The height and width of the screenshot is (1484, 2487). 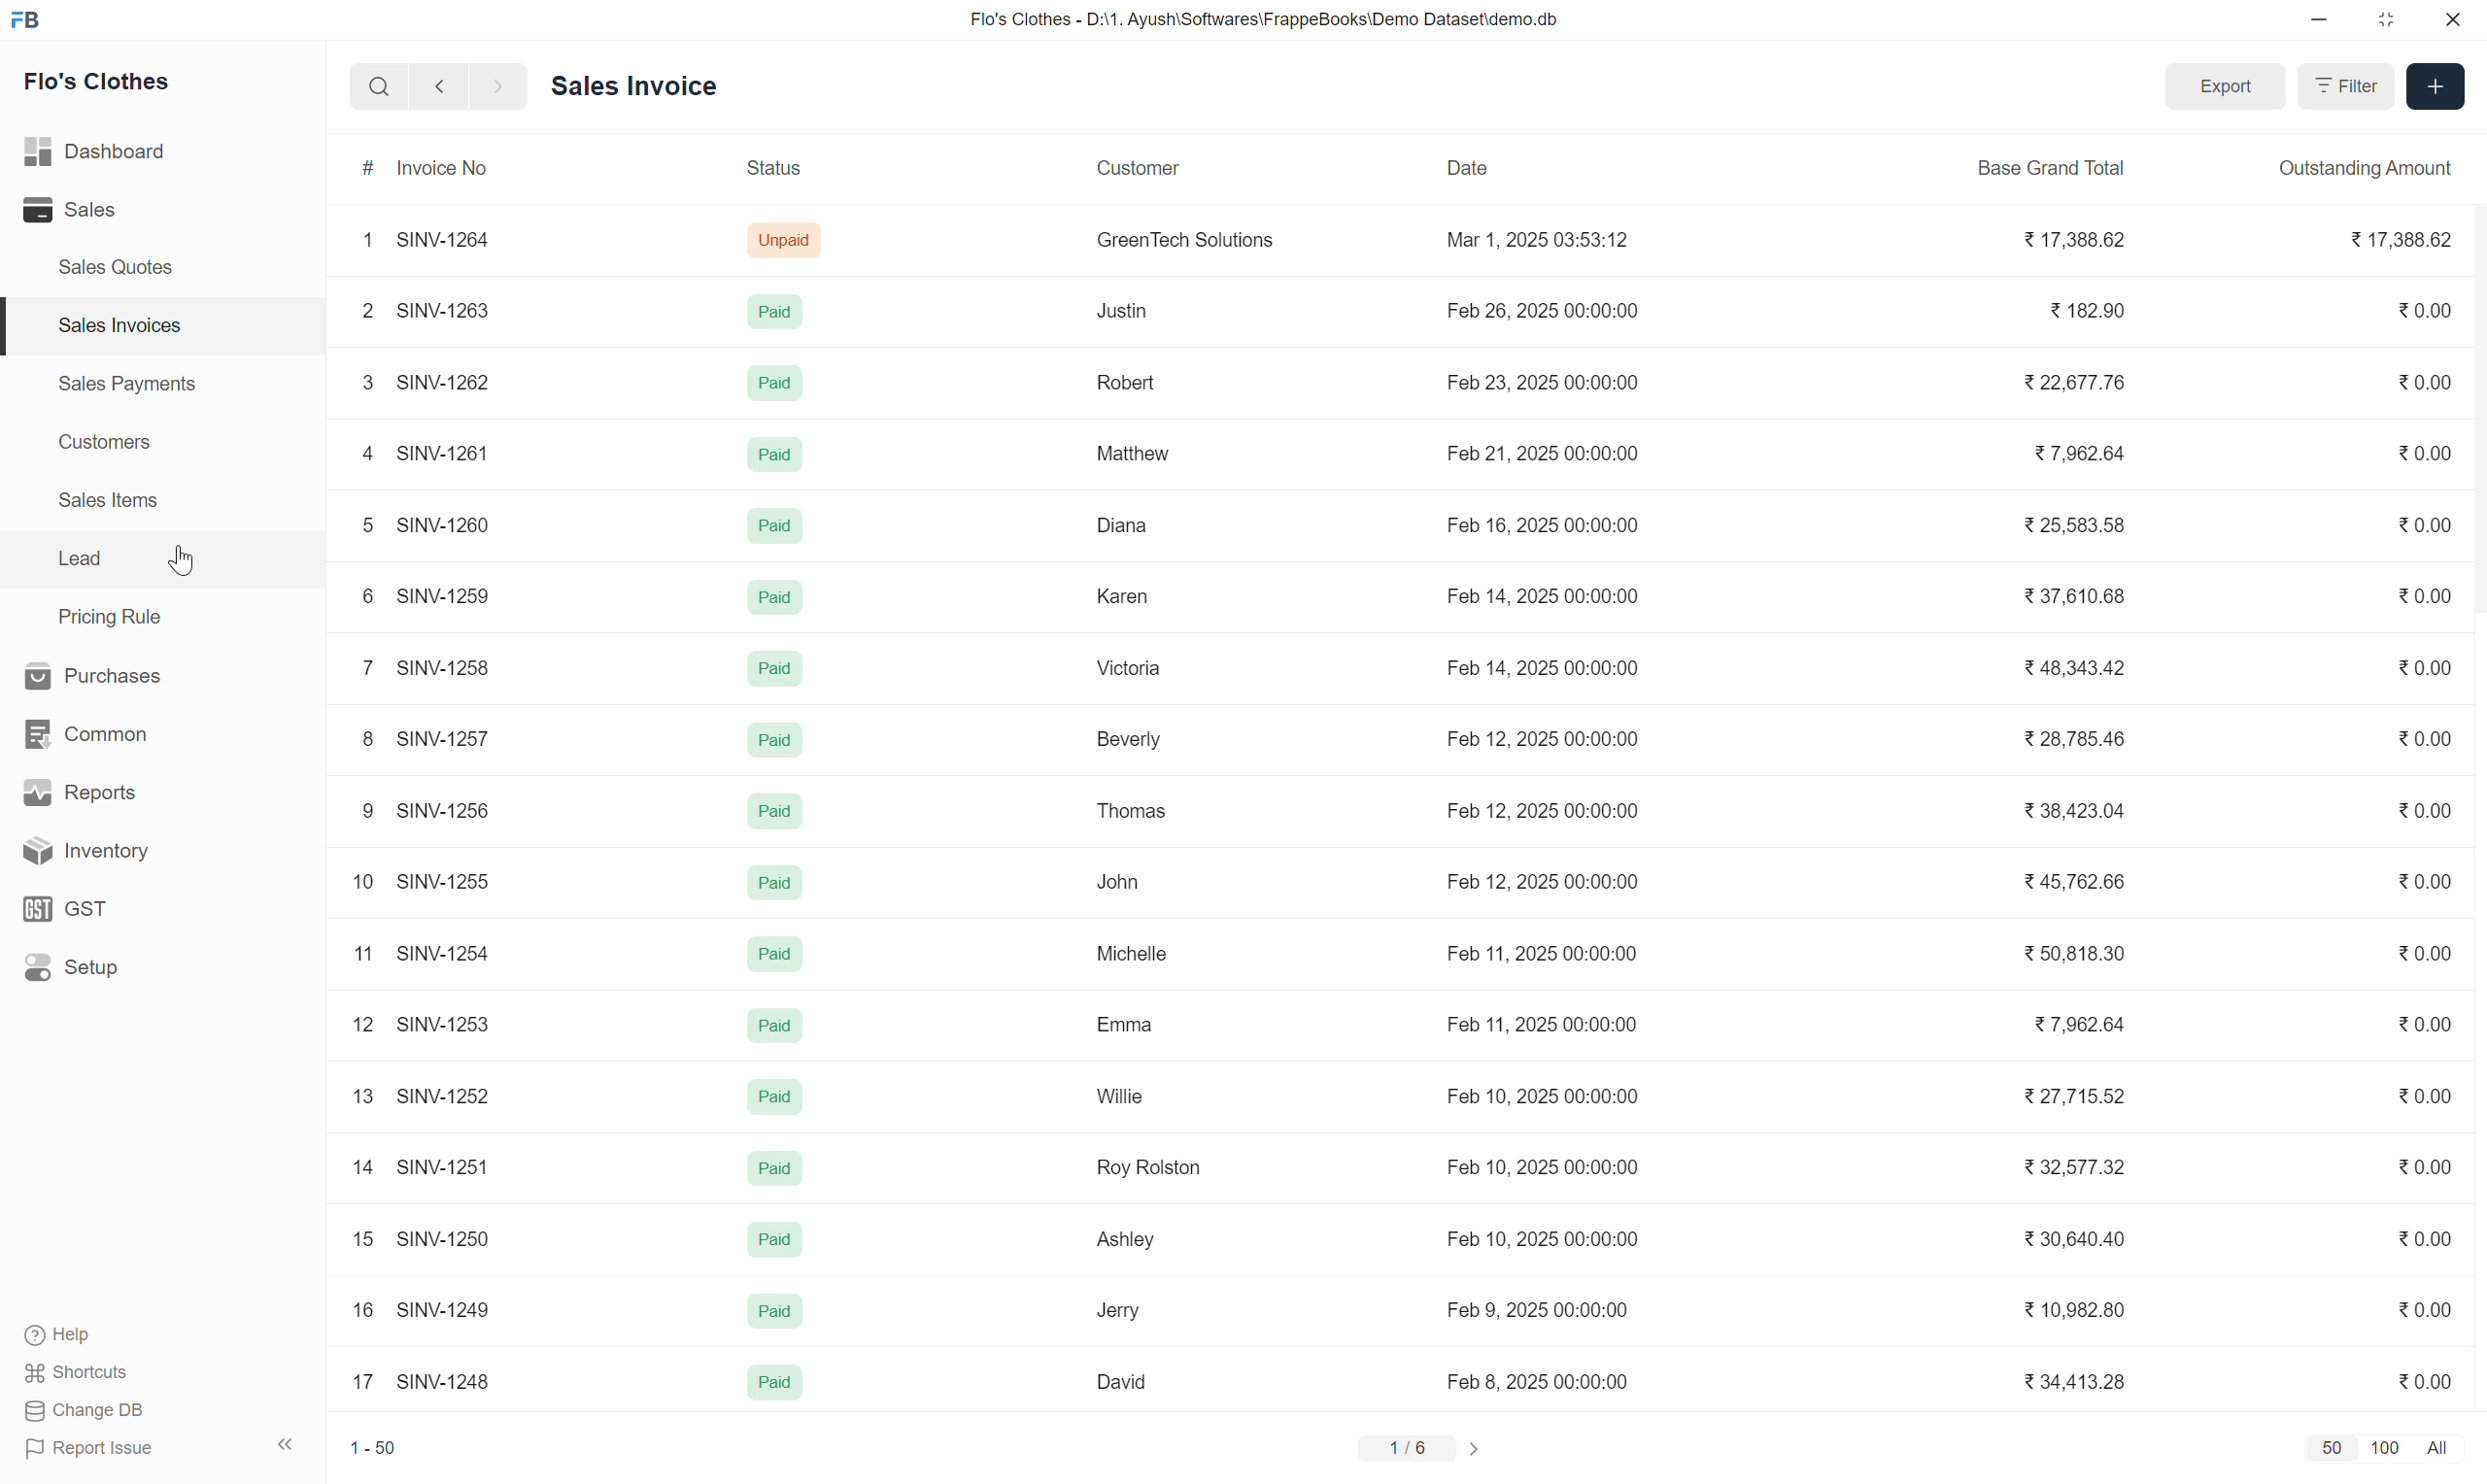 What do you see at coordinates (2421, 309) in the screenshot?
I see `0.00` at bounding box center [2421, 309].